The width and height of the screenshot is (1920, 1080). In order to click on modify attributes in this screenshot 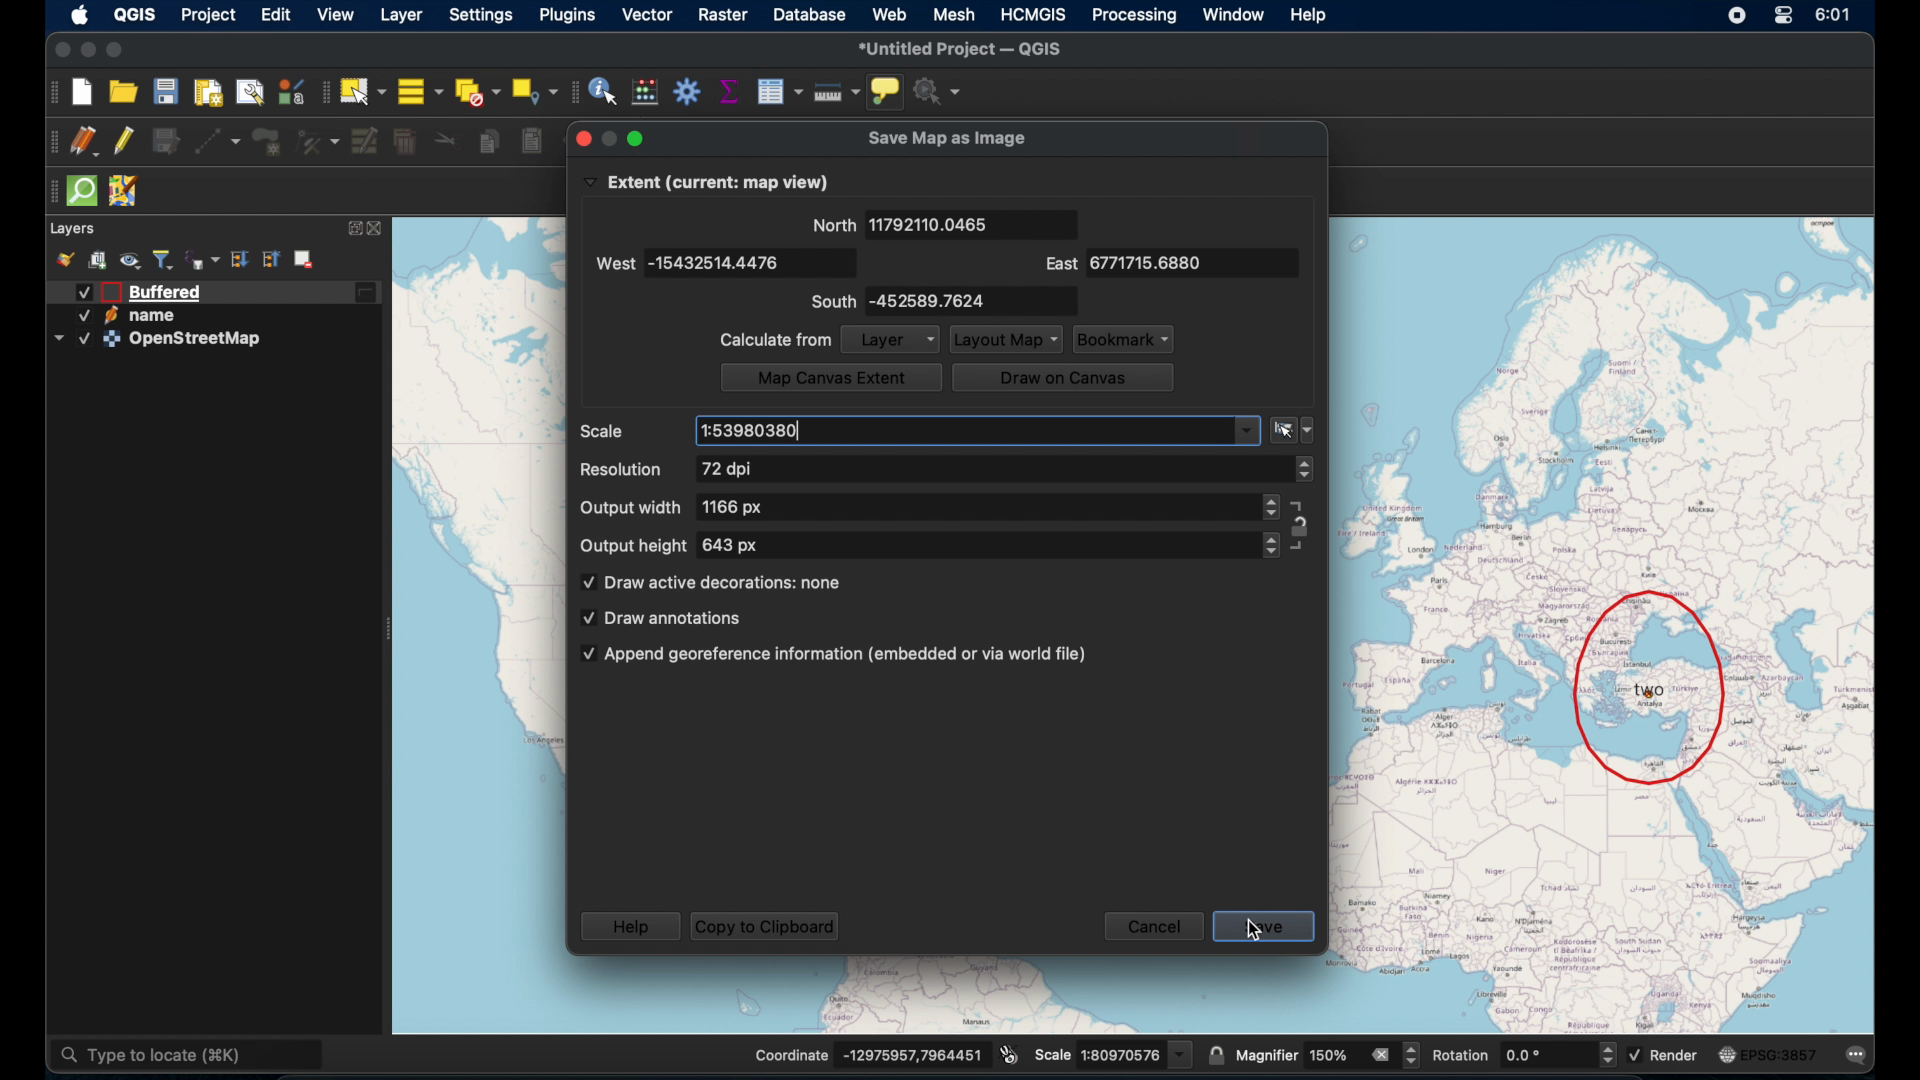, I will do `click(364, 141)`.